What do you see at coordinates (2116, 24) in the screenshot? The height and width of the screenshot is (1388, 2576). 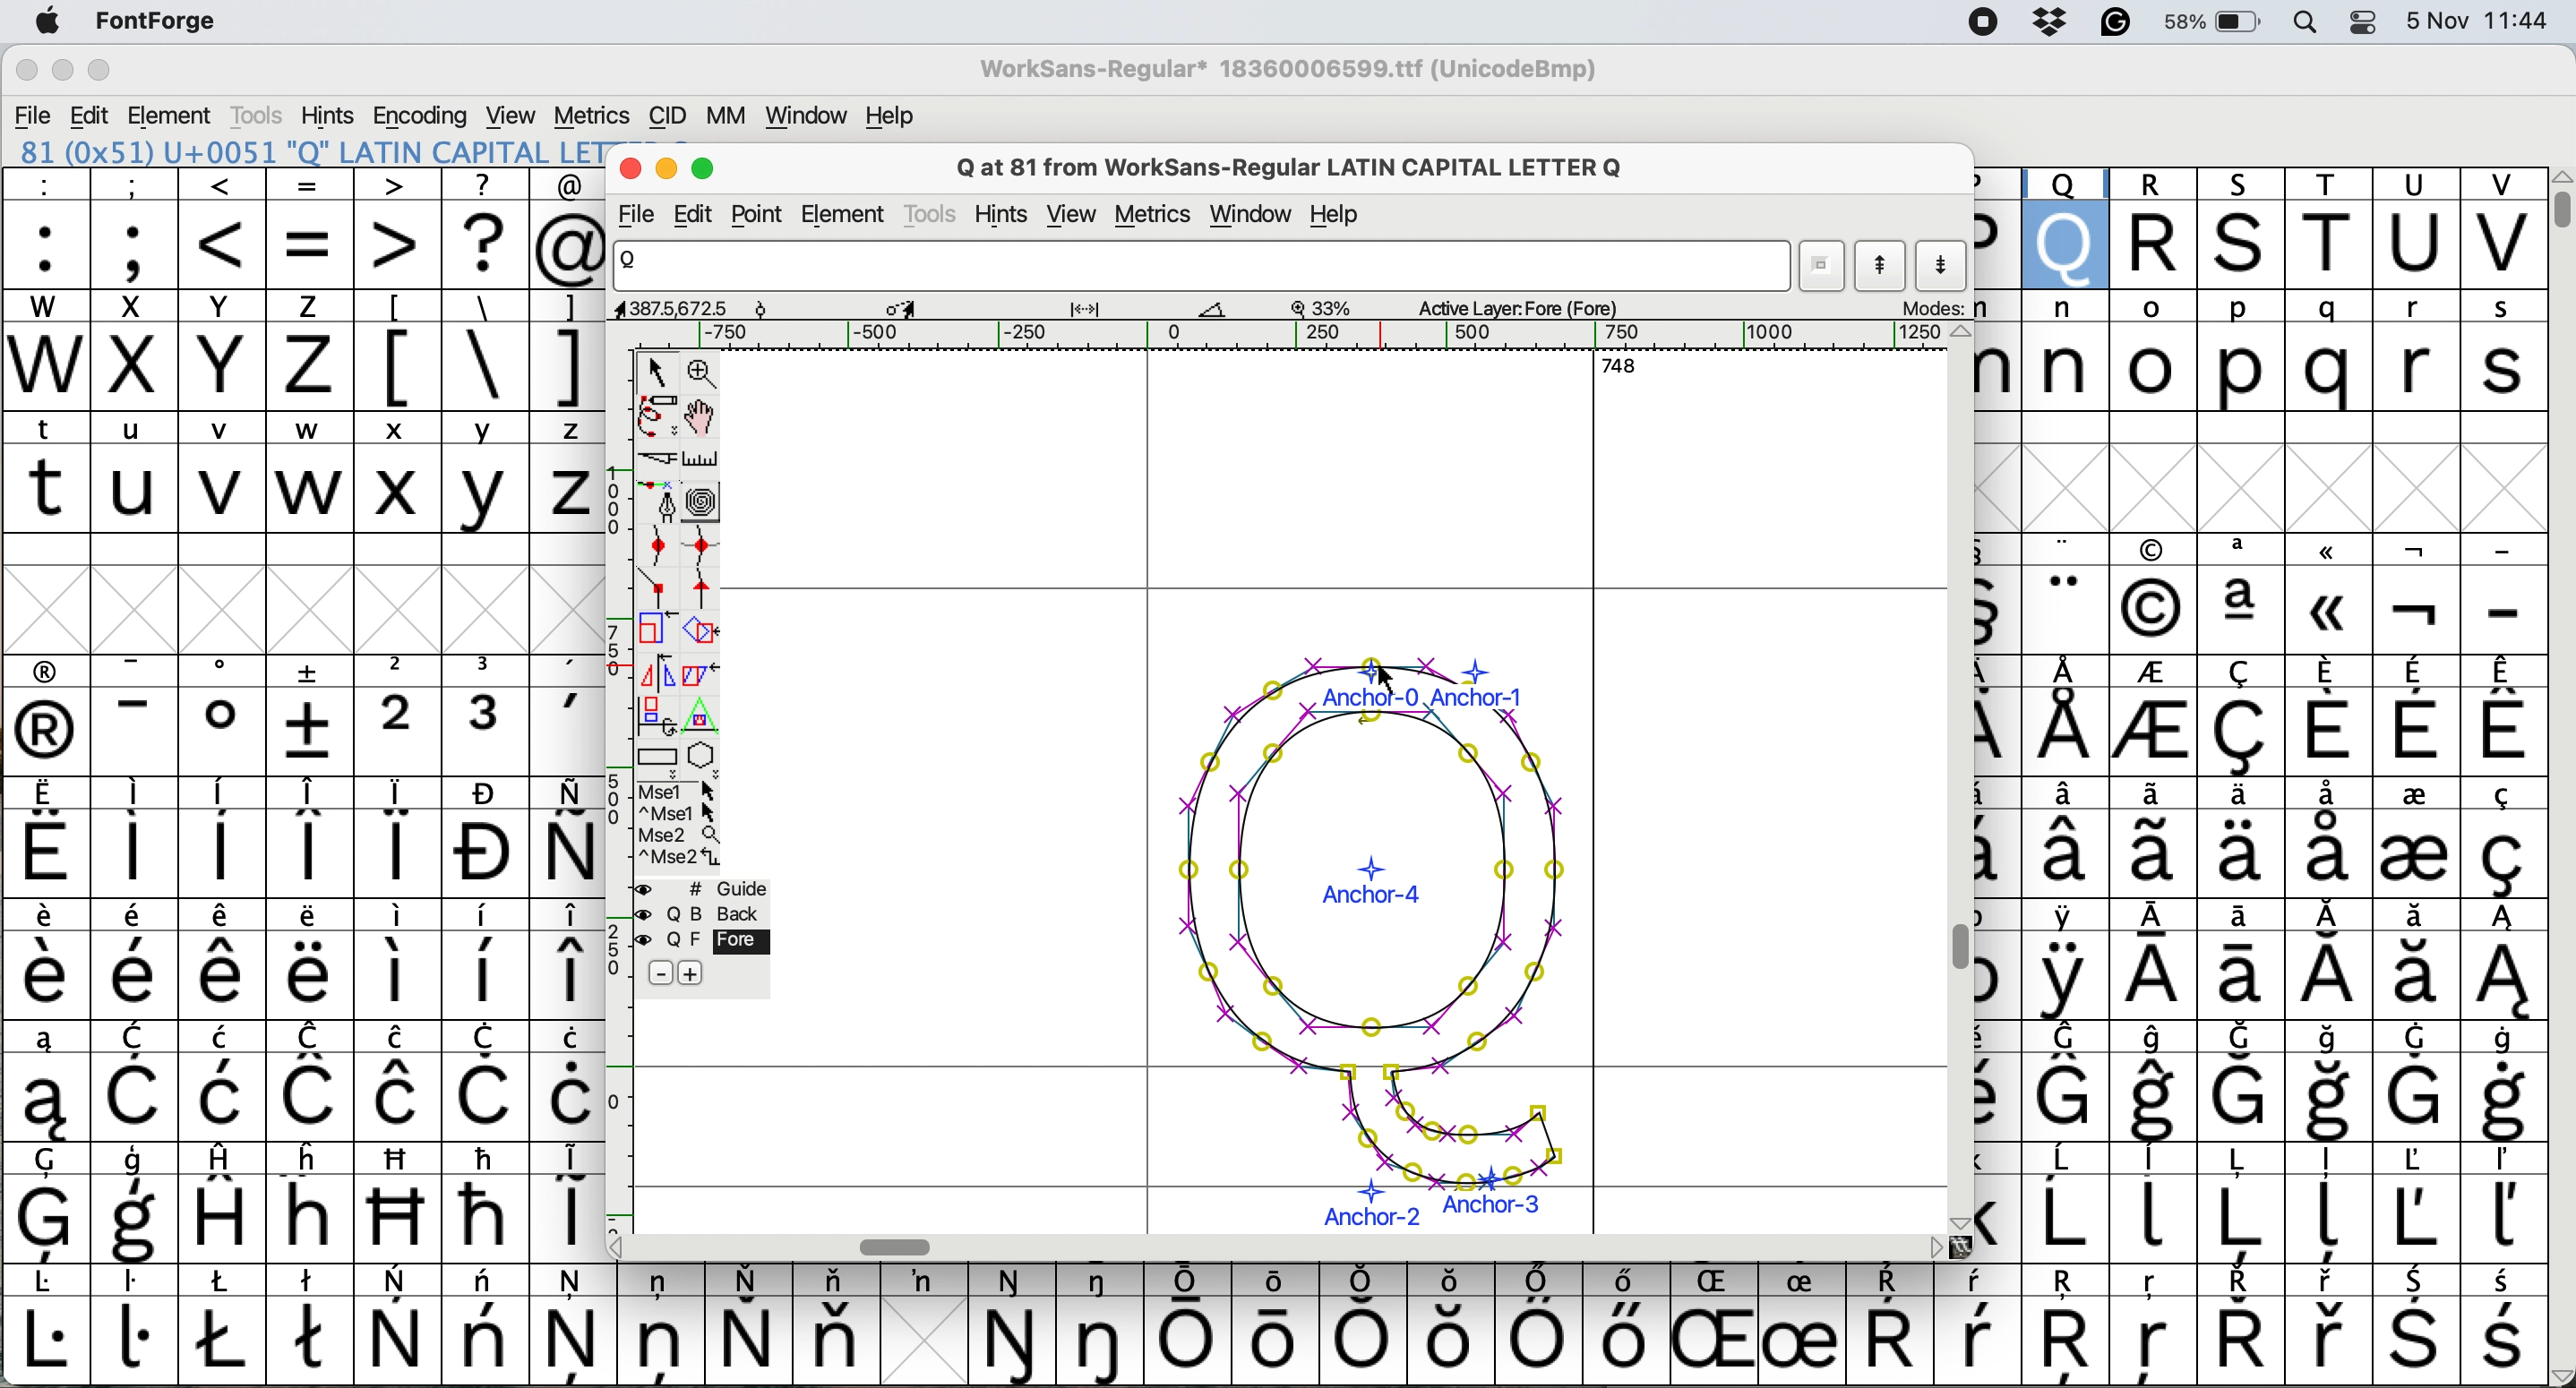 I see `grammarly` at bounding box center [2116, 24].